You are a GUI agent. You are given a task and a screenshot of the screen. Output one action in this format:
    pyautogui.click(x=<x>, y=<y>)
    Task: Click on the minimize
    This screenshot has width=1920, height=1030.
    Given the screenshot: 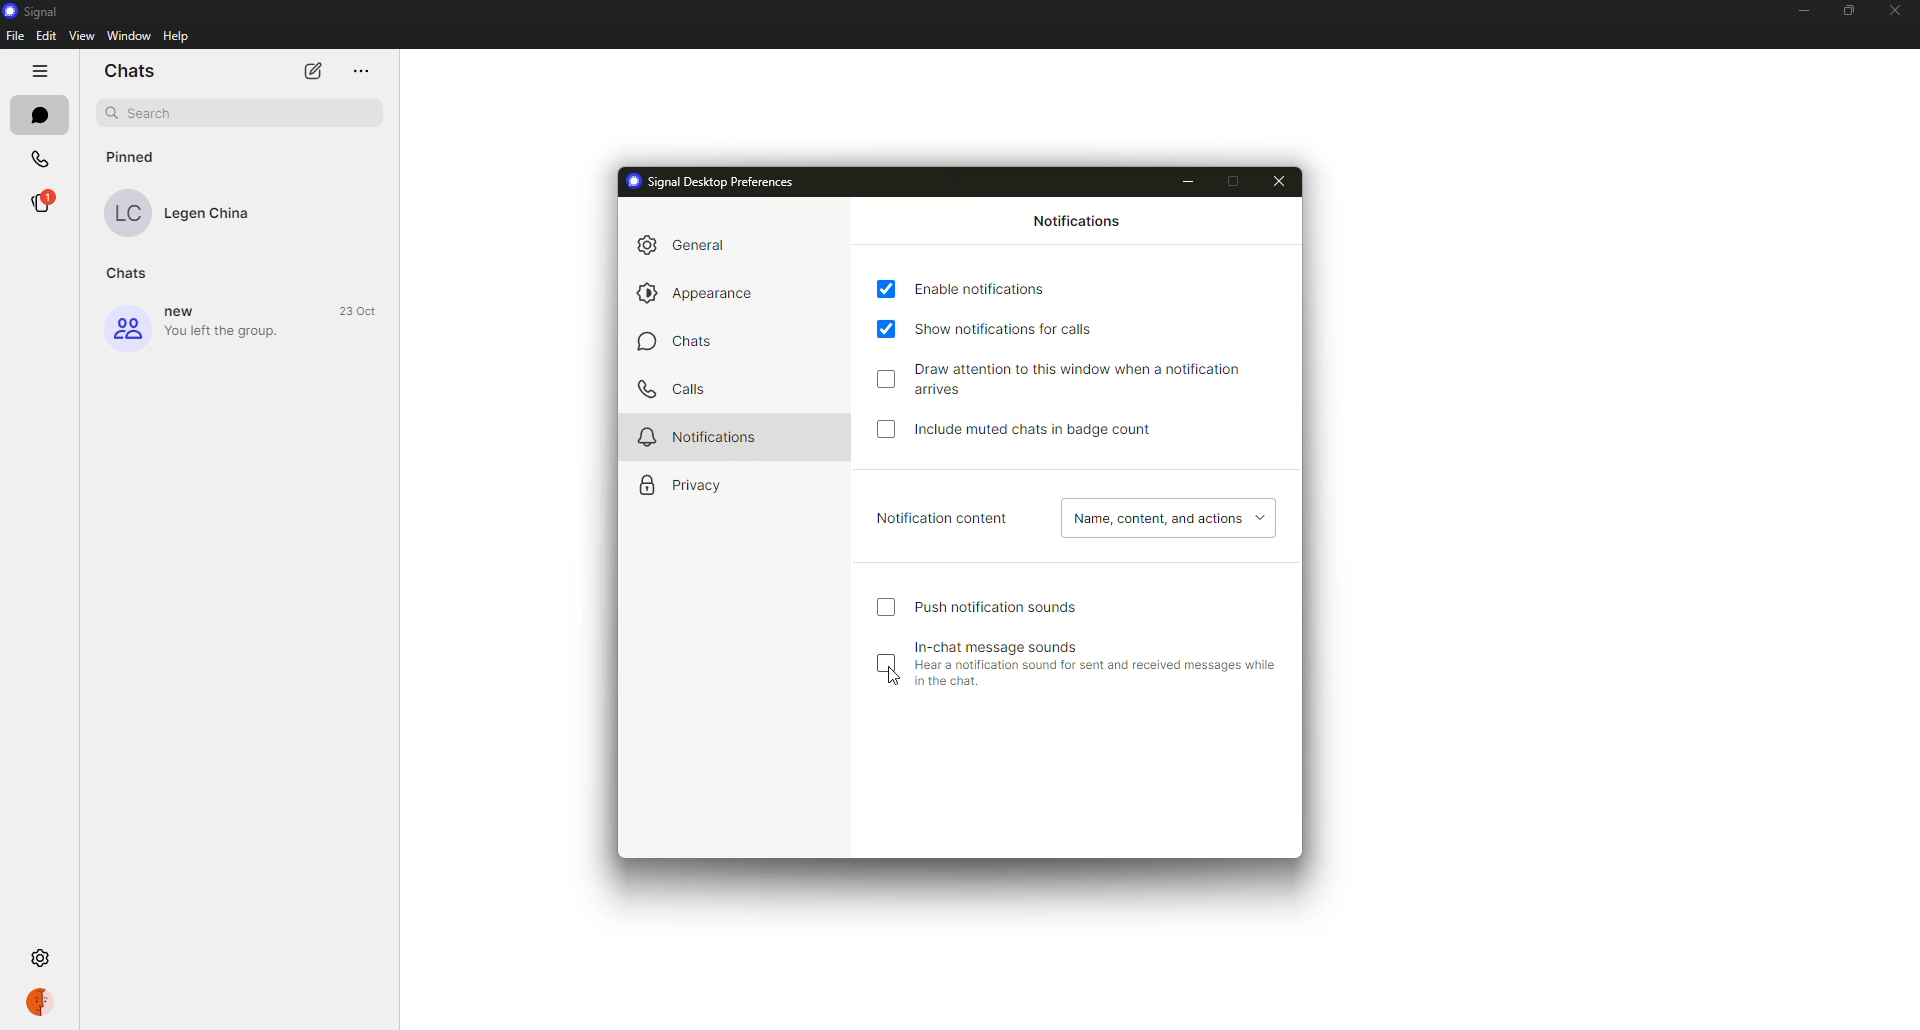 What is the action you would take?
    pyautogui.click(x=1188, y=181)
    